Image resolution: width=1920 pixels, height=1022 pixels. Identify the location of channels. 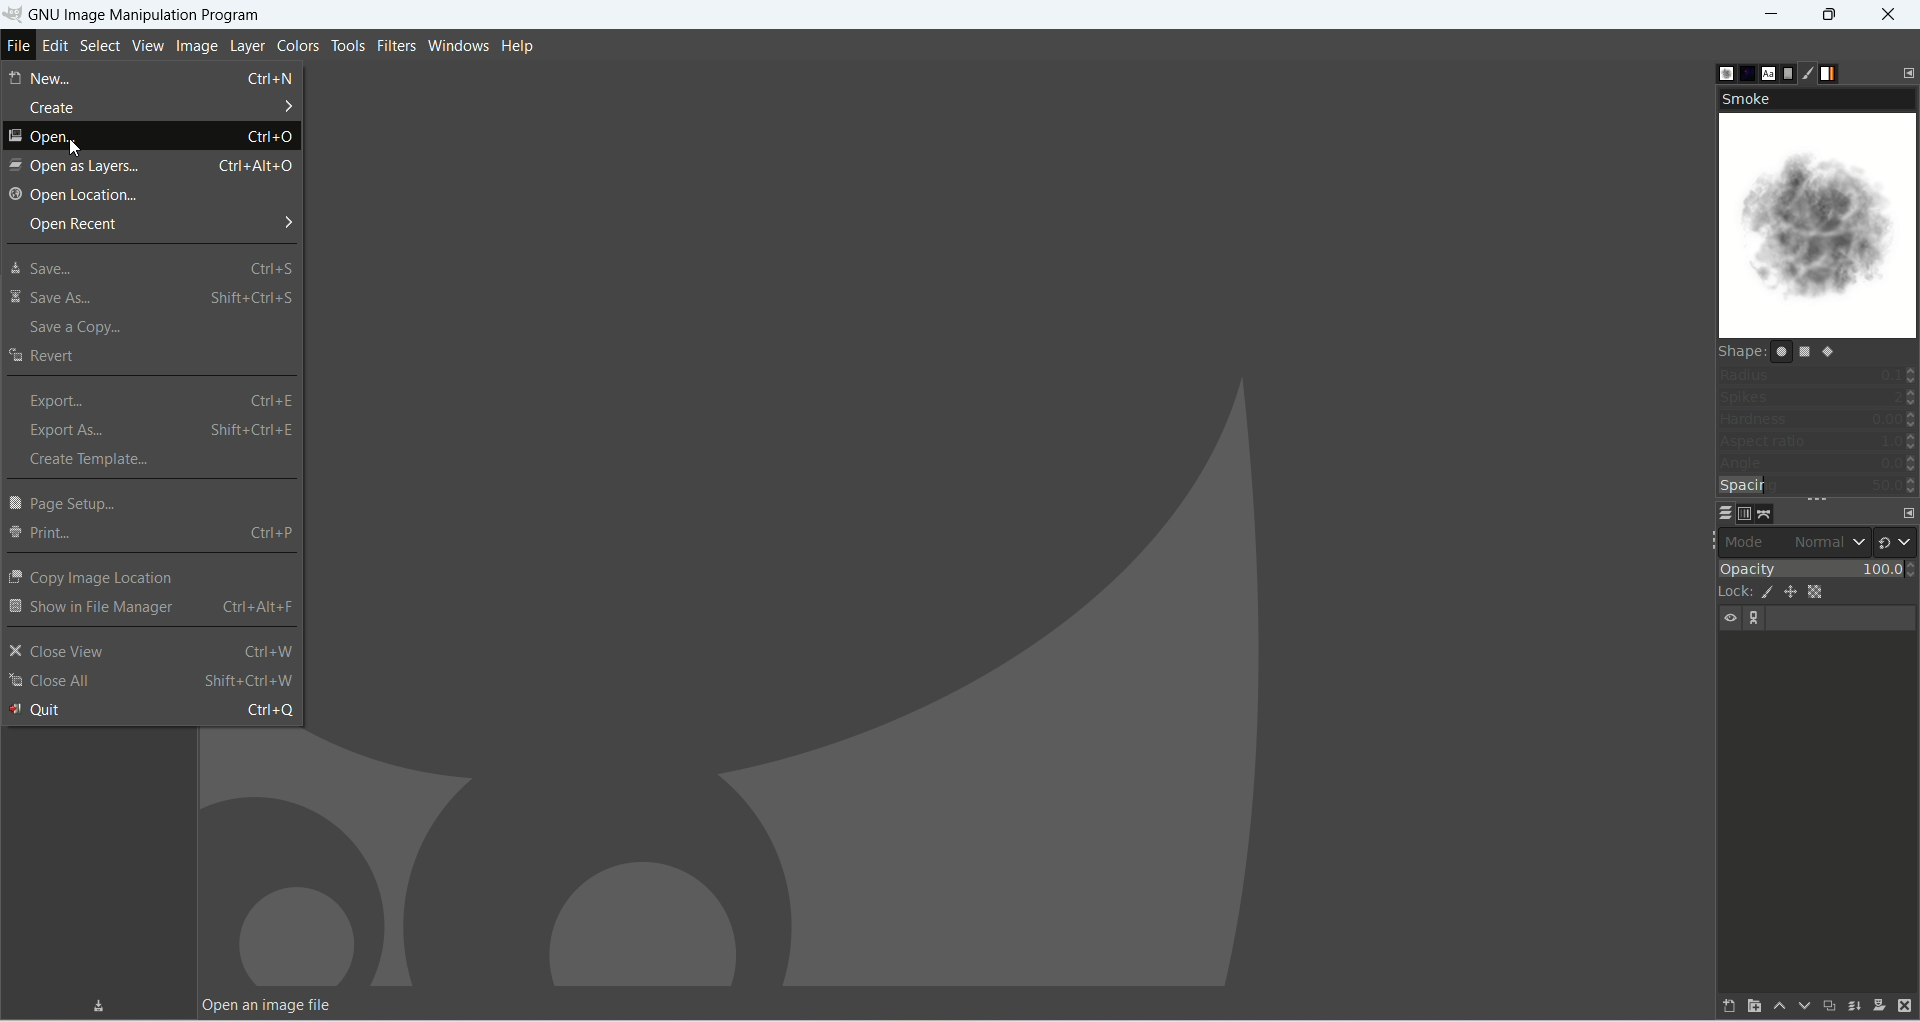
(1748, 513).